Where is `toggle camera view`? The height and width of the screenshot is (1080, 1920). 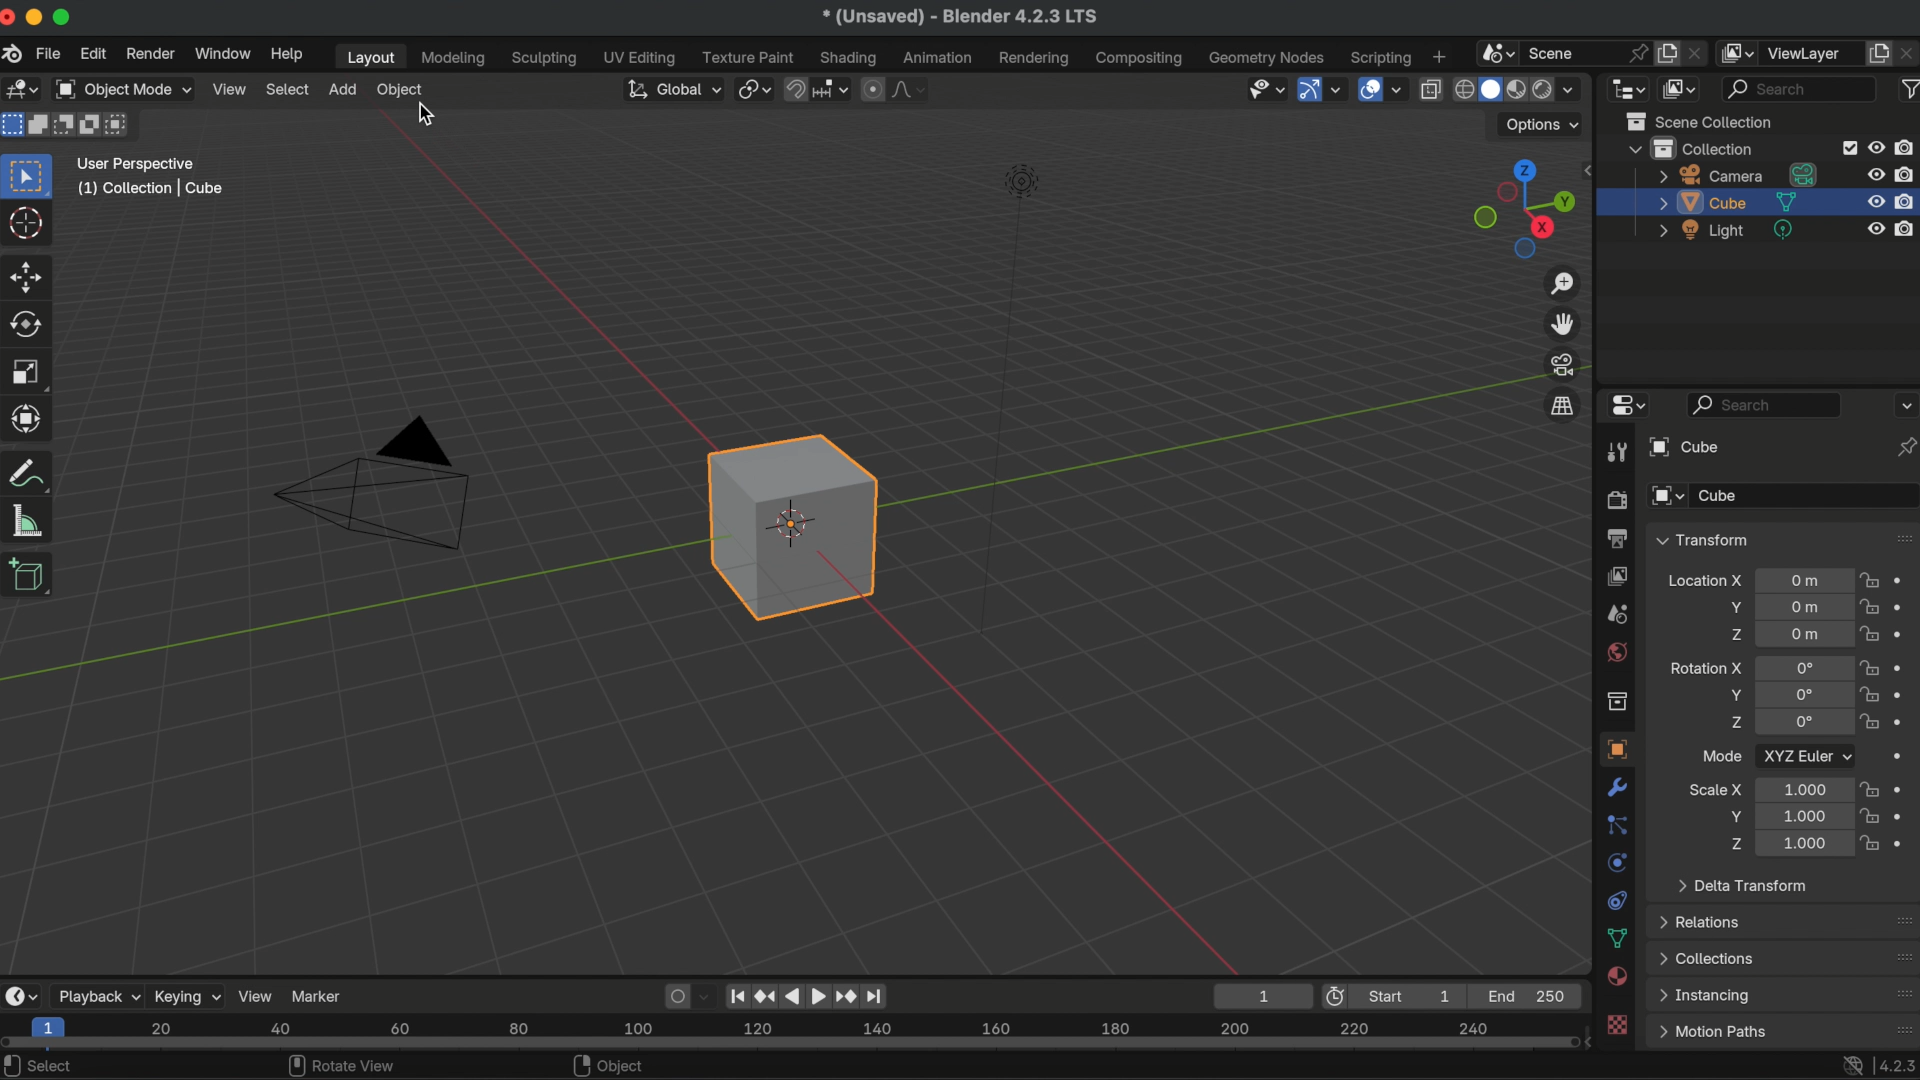 toggle camera view is located at coordinates (1564, 364).